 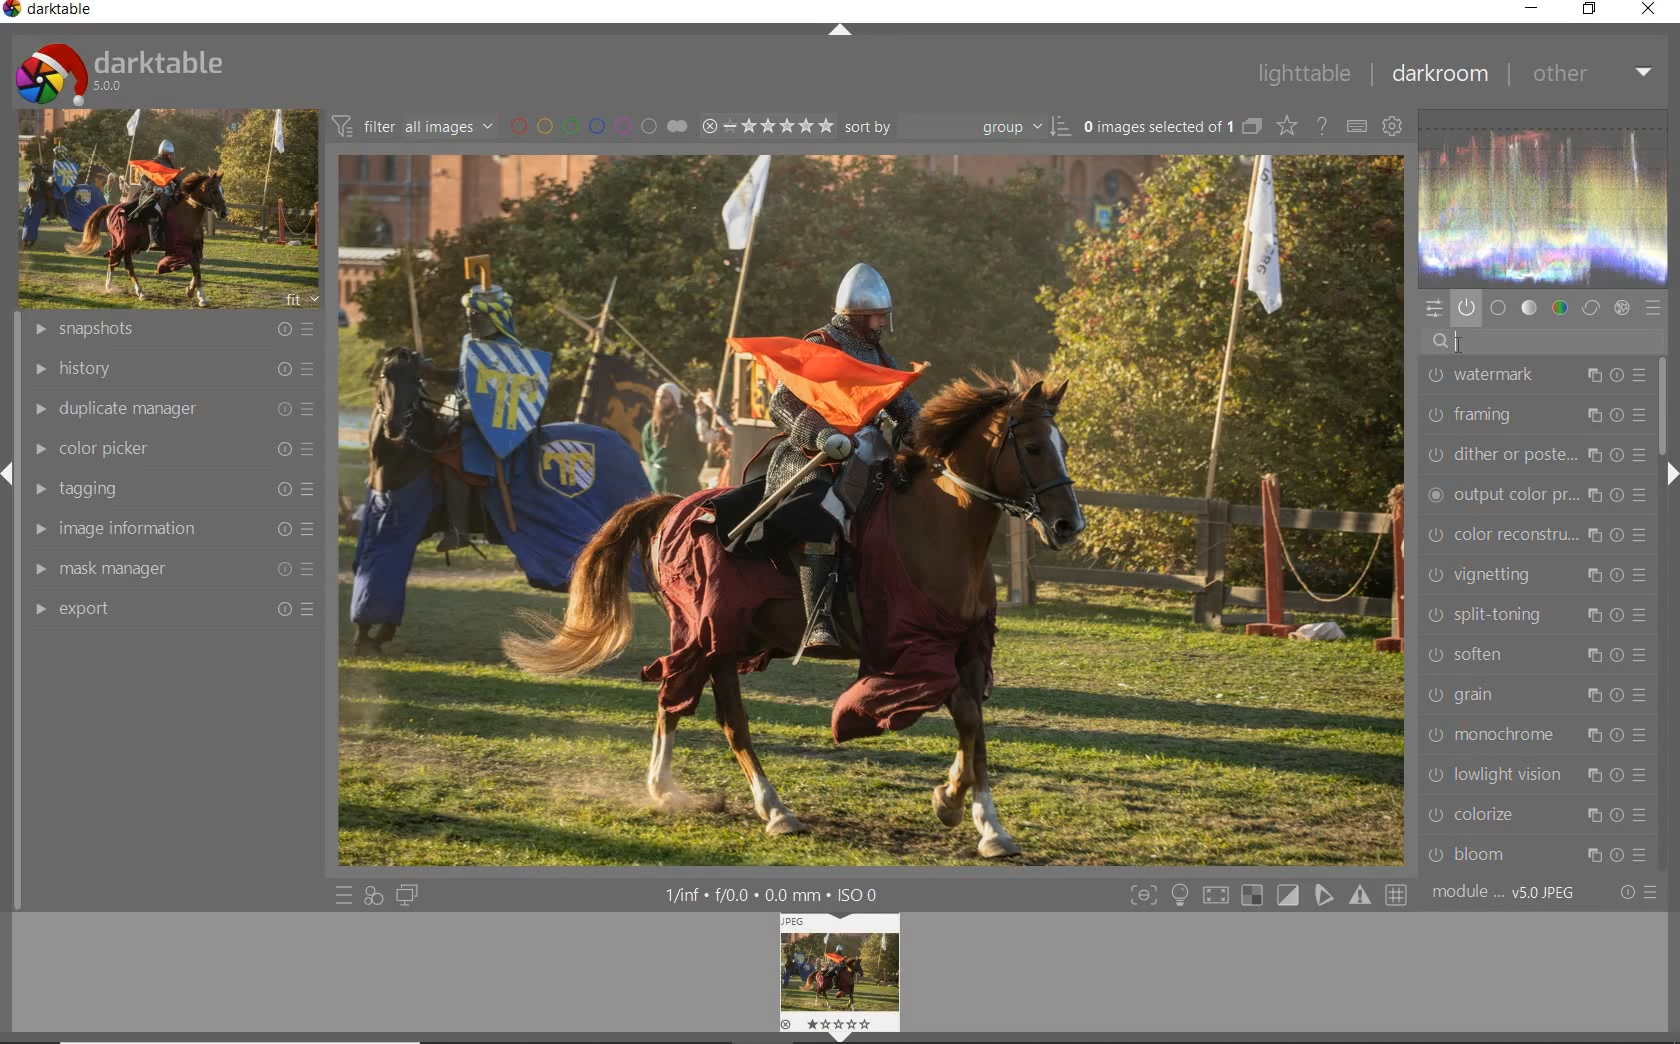 What do you see at coordinates (1535, 816) in the screenshot?
I see `colorize` at bounding box center [1535, 816].